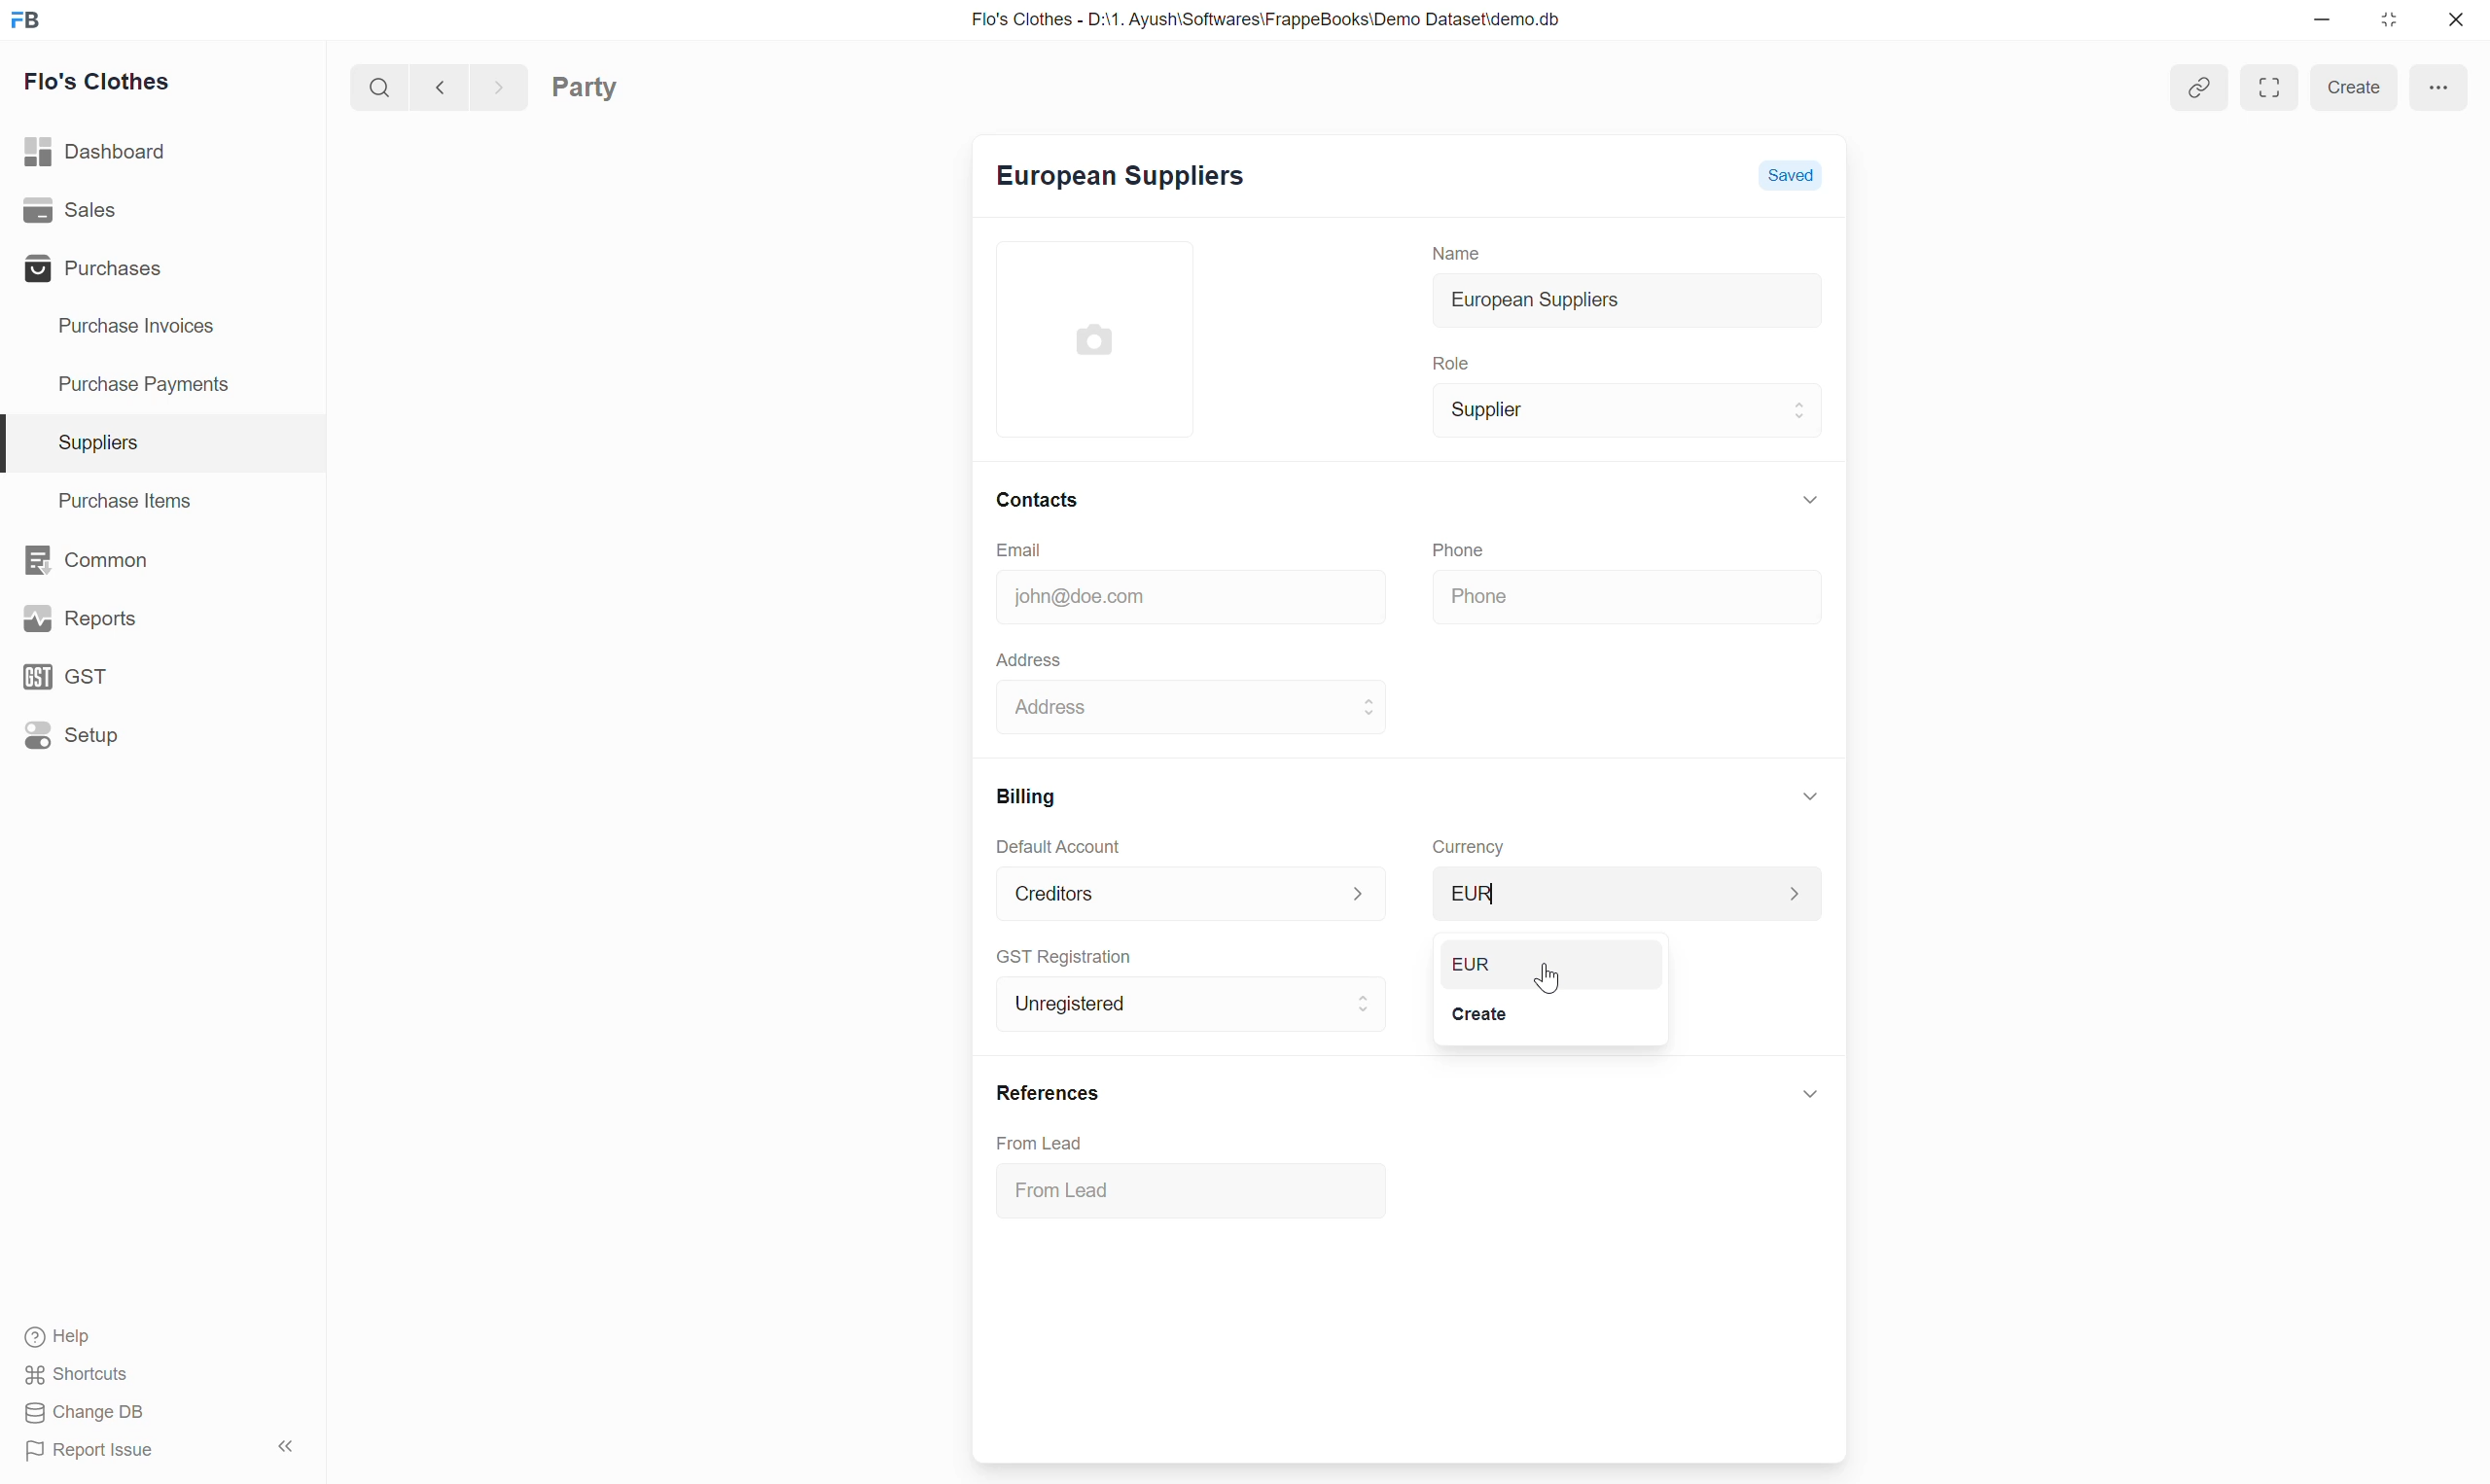 This screenshot has width=2490, height=1484. I want to click on FB, so click(26, 19).